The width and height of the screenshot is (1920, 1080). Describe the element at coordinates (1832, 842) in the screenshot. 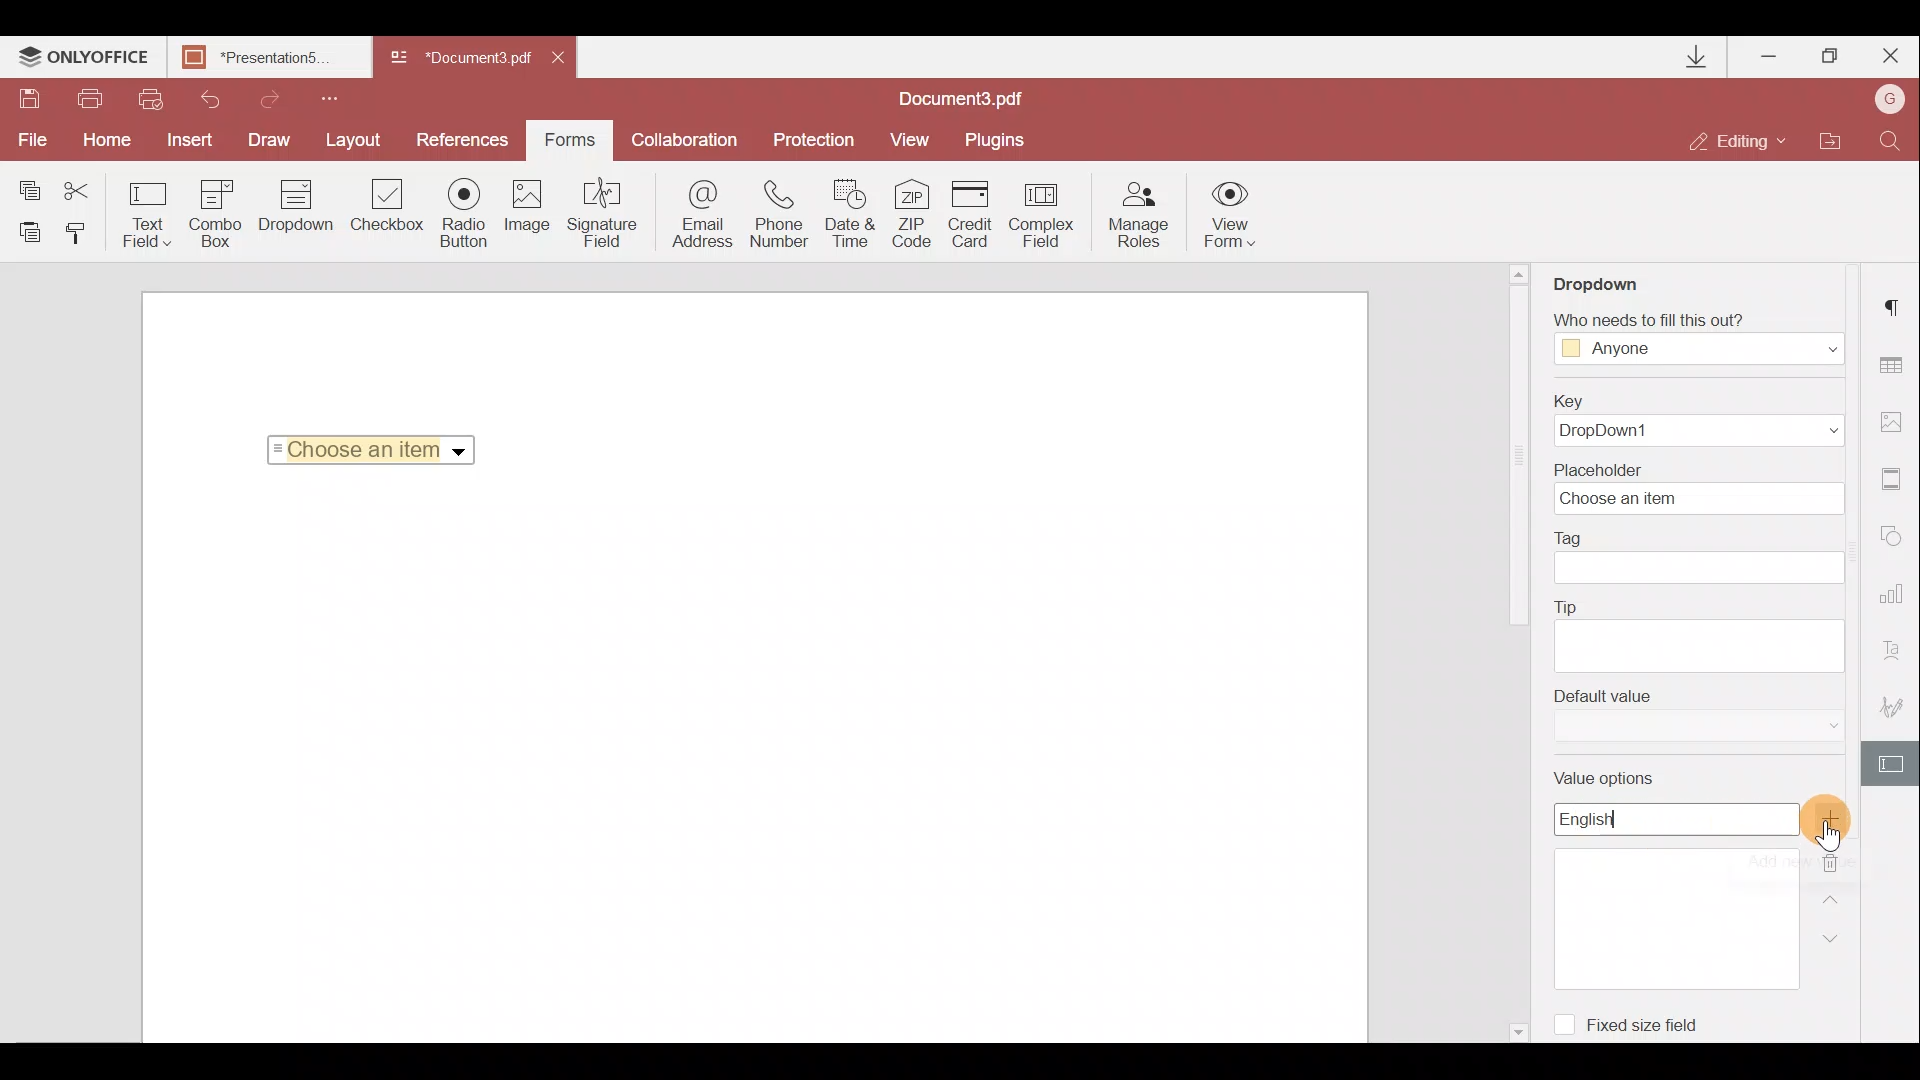

I see `Cursor` at that location.